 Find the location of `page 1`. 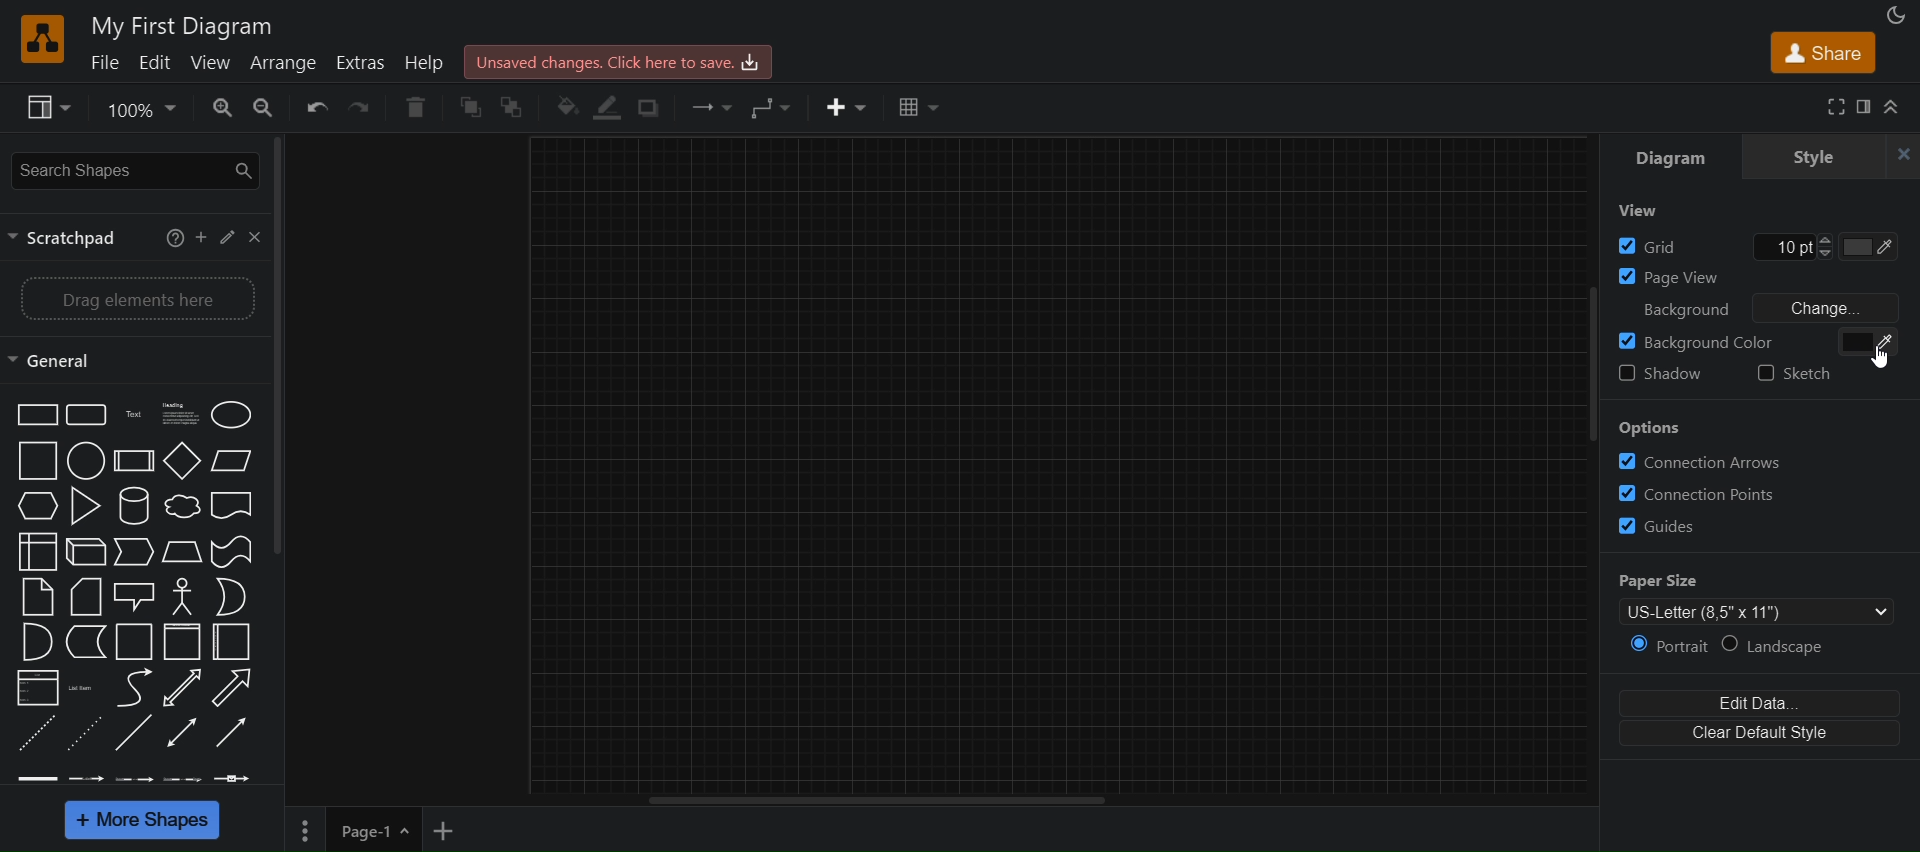

page 1 is located at coordinates (351, 829).